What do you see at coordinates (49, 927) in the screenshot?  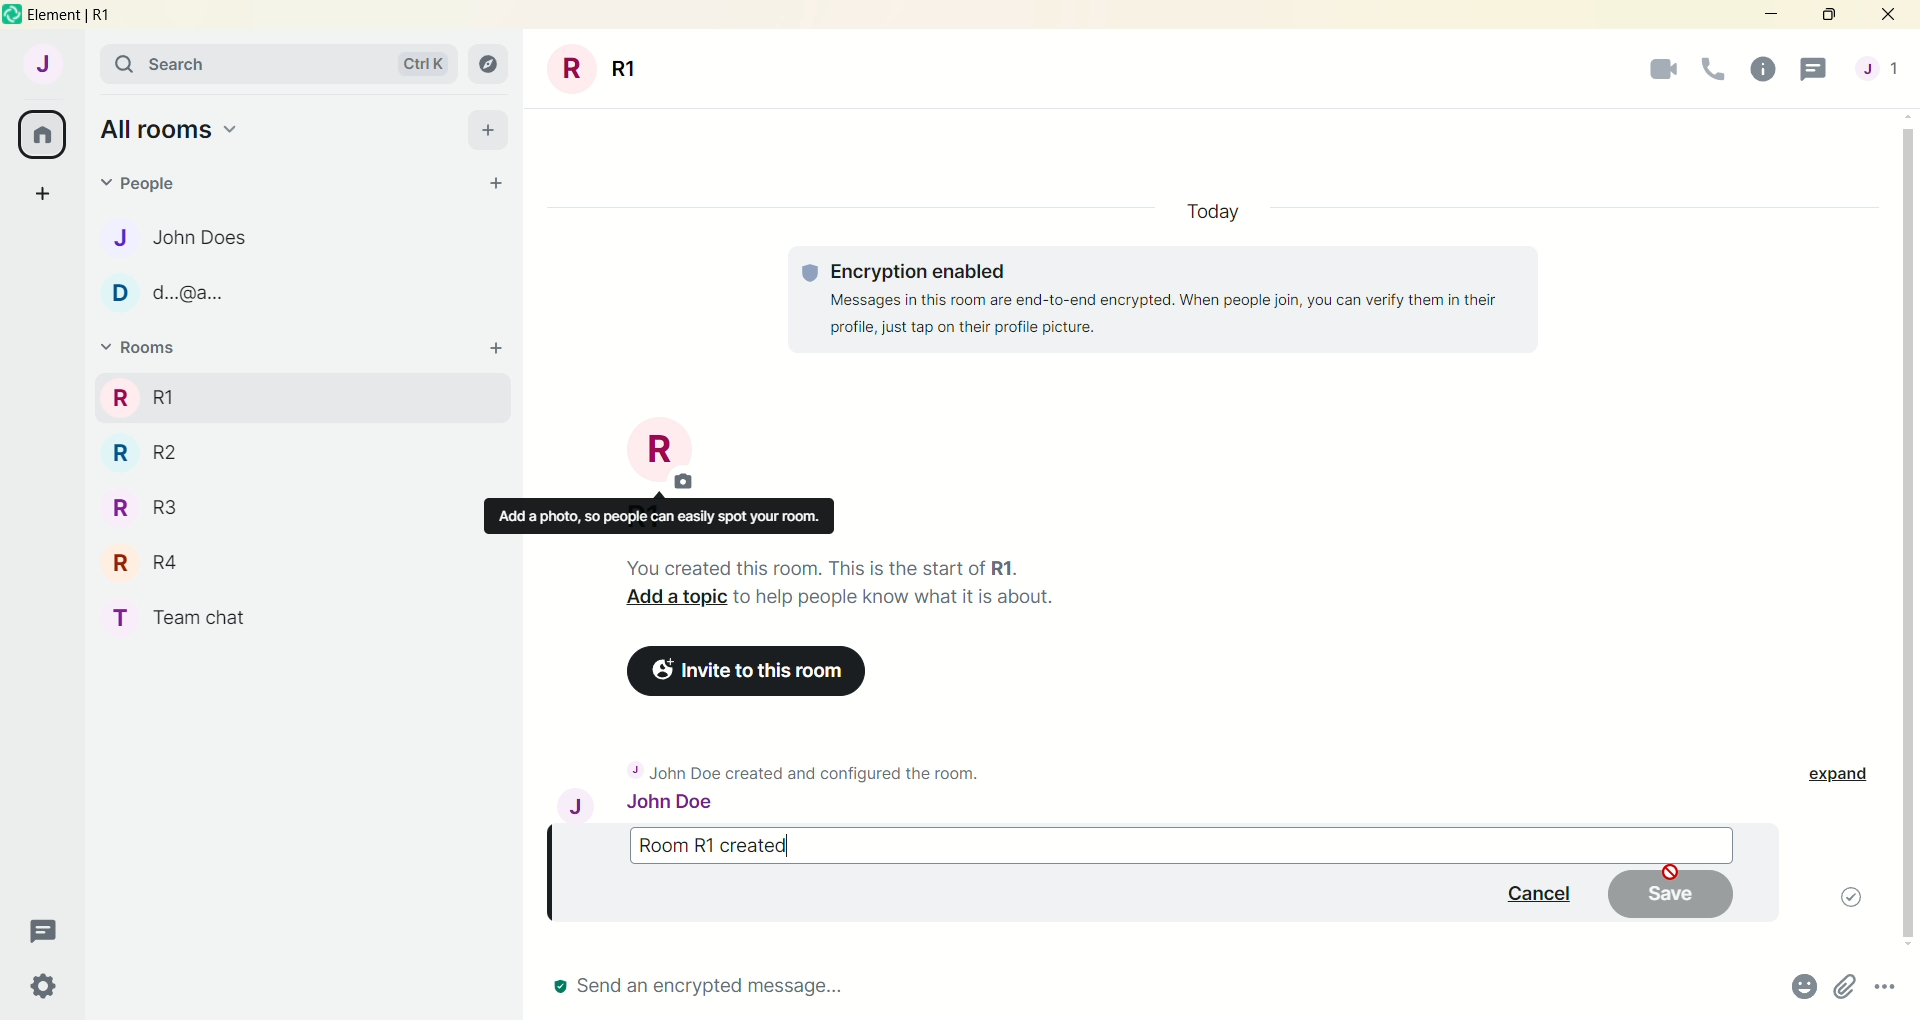 I see `threads` at bounding box center [49, 927].